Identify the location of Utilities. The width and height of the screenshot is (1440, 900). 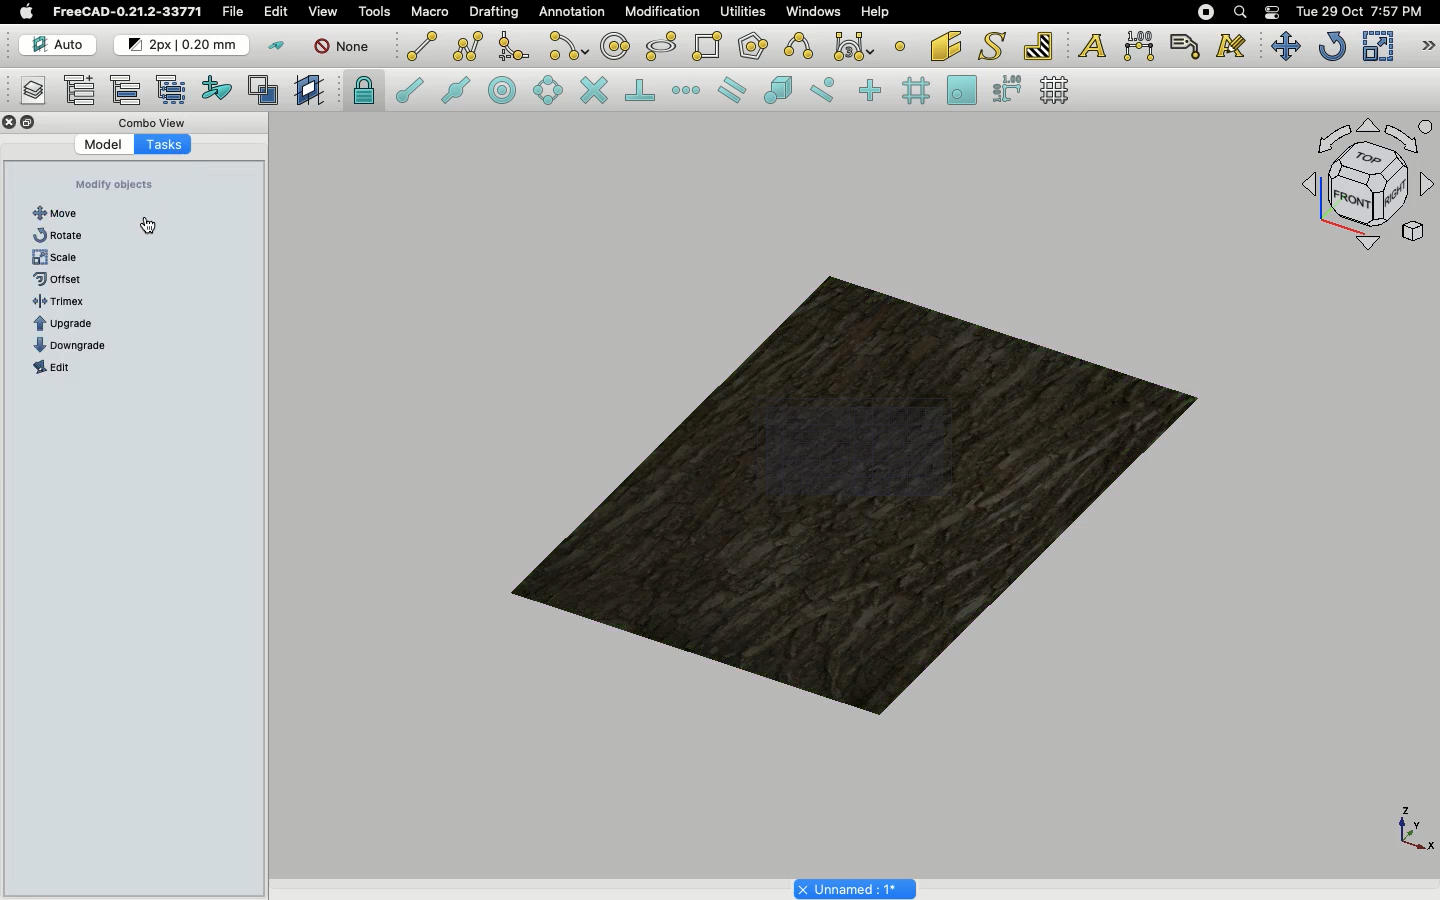
(743, 12).